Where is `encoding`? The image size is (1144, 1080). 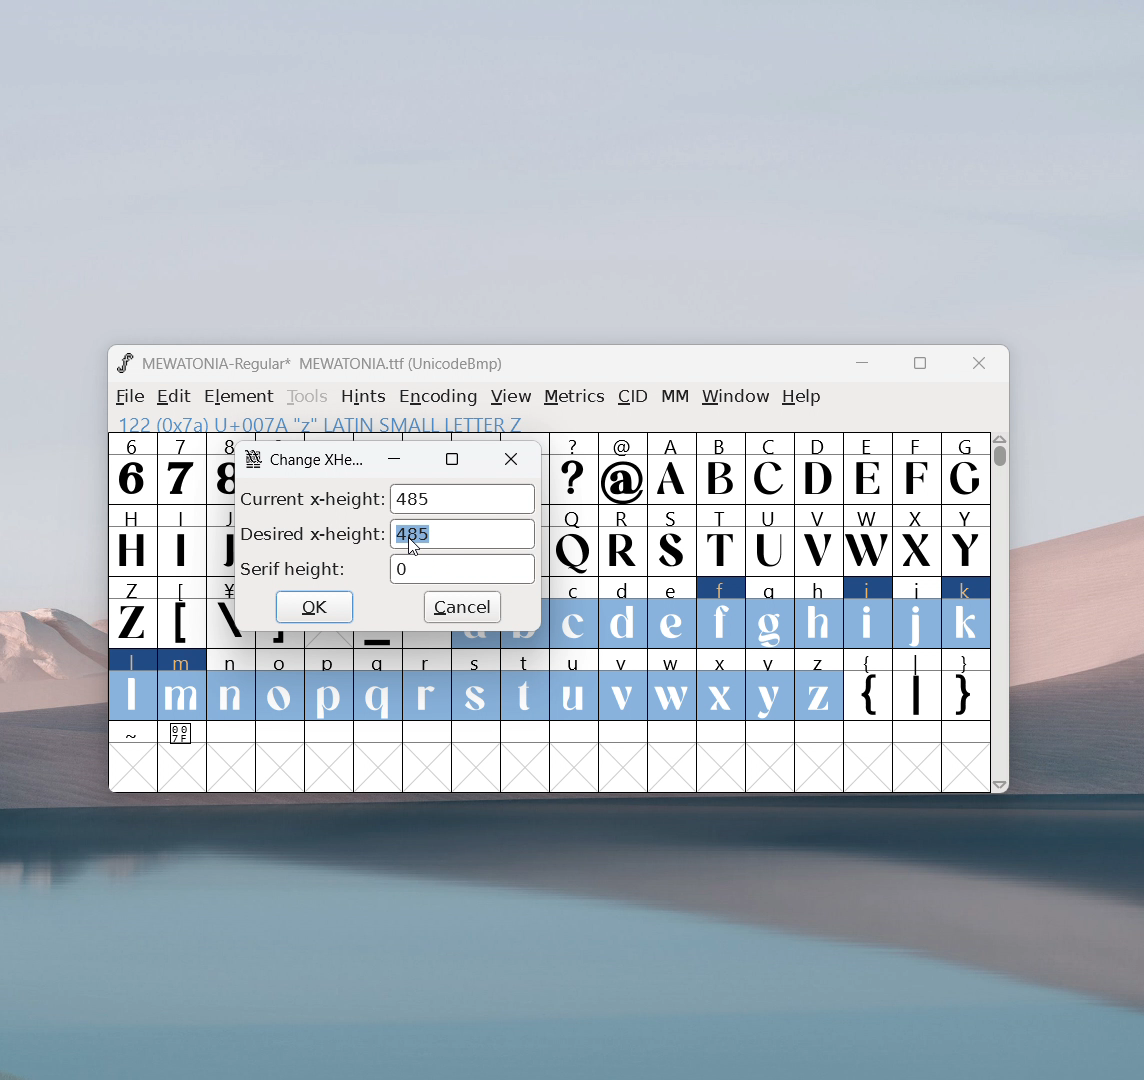
encoding is located at coordinates (438, 395).